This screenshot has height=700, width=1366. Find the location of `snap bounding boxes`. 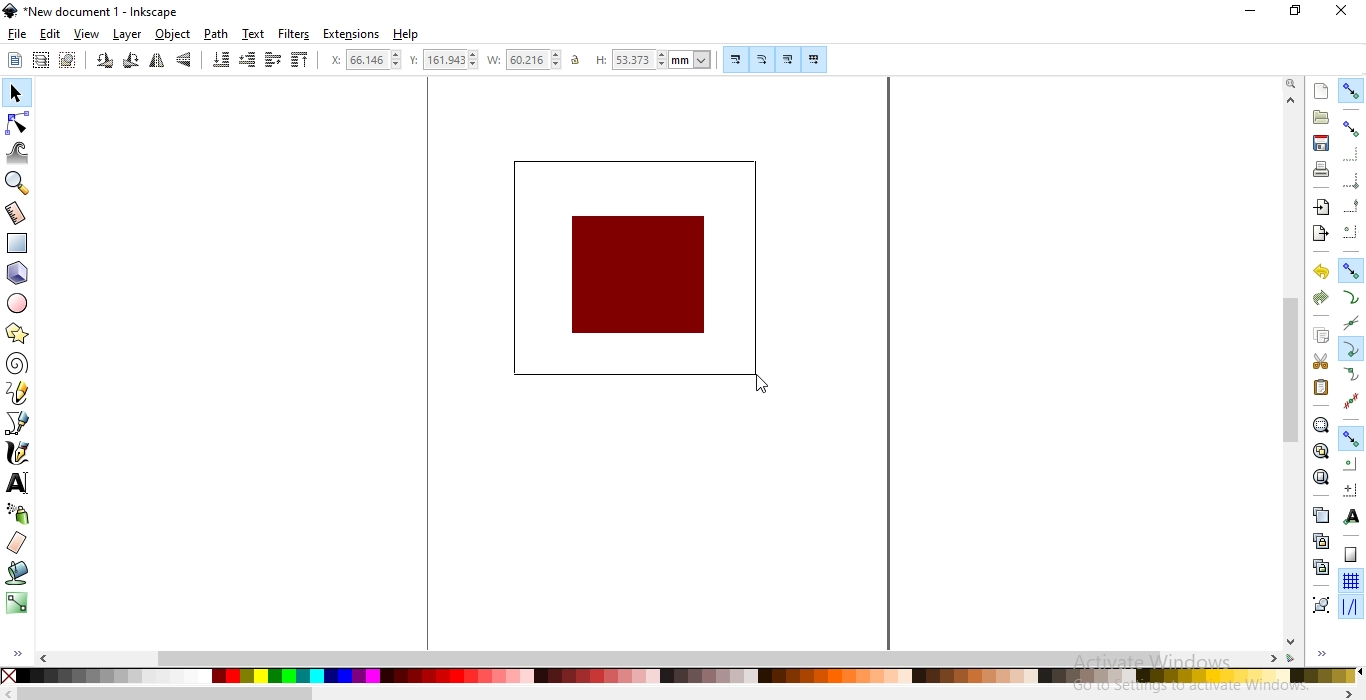

snap bounding boxes is located at coordinates (1352, 128).